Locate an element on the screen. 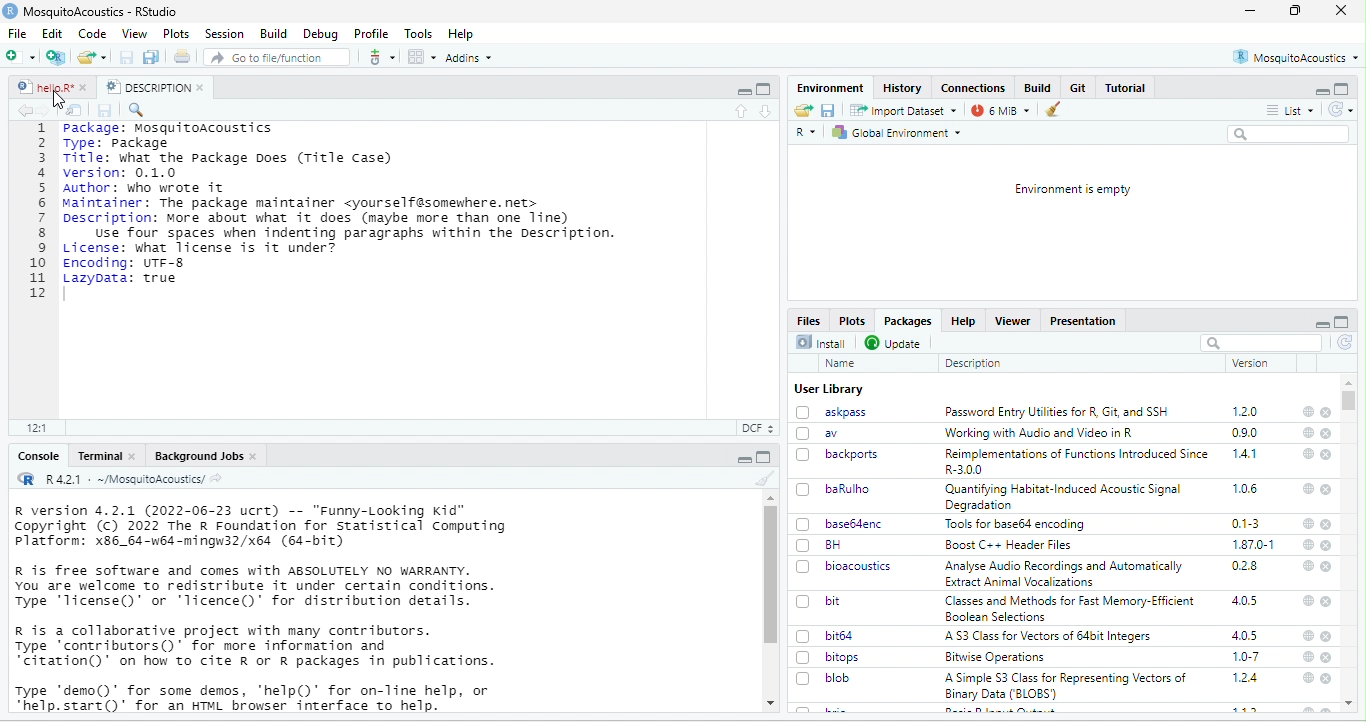 The image size is (1366, 722). scroll up is located at coordinates (1350, 382).